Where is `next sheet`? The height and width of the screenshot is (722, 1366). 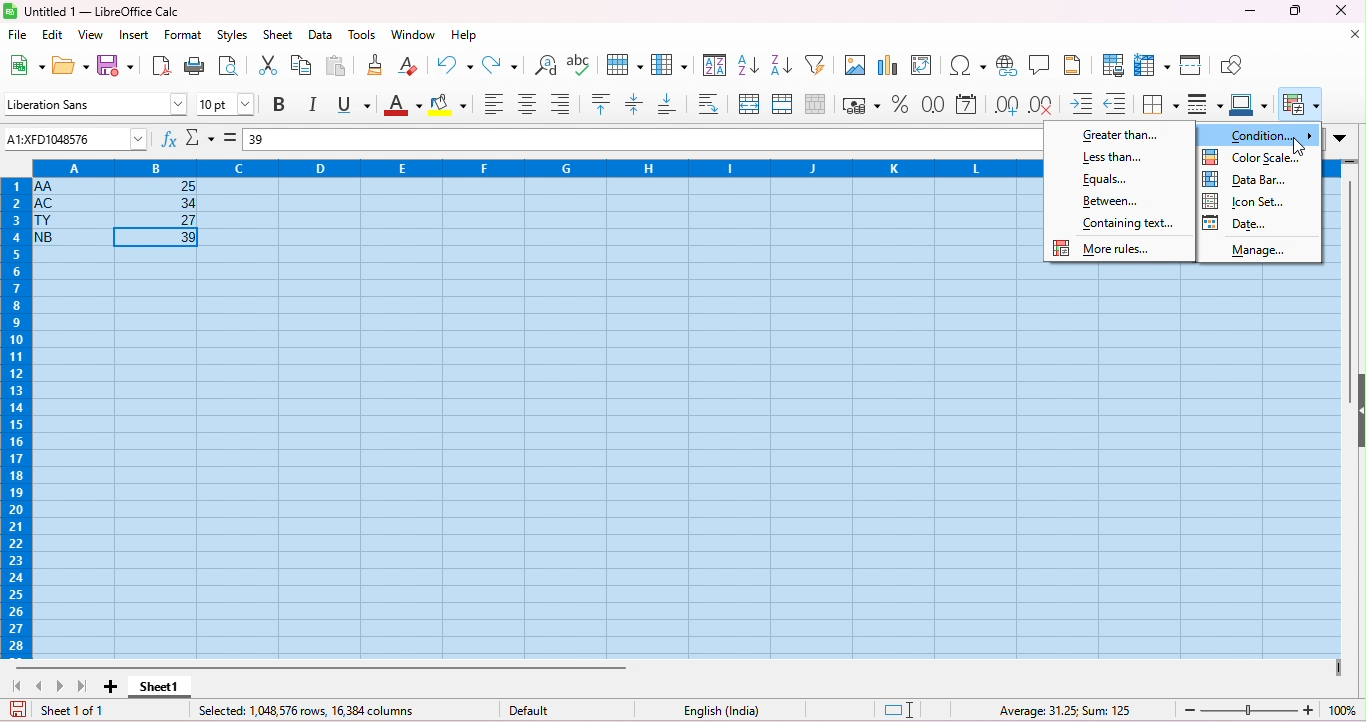
next sheet is located at coordinates (63, 686).